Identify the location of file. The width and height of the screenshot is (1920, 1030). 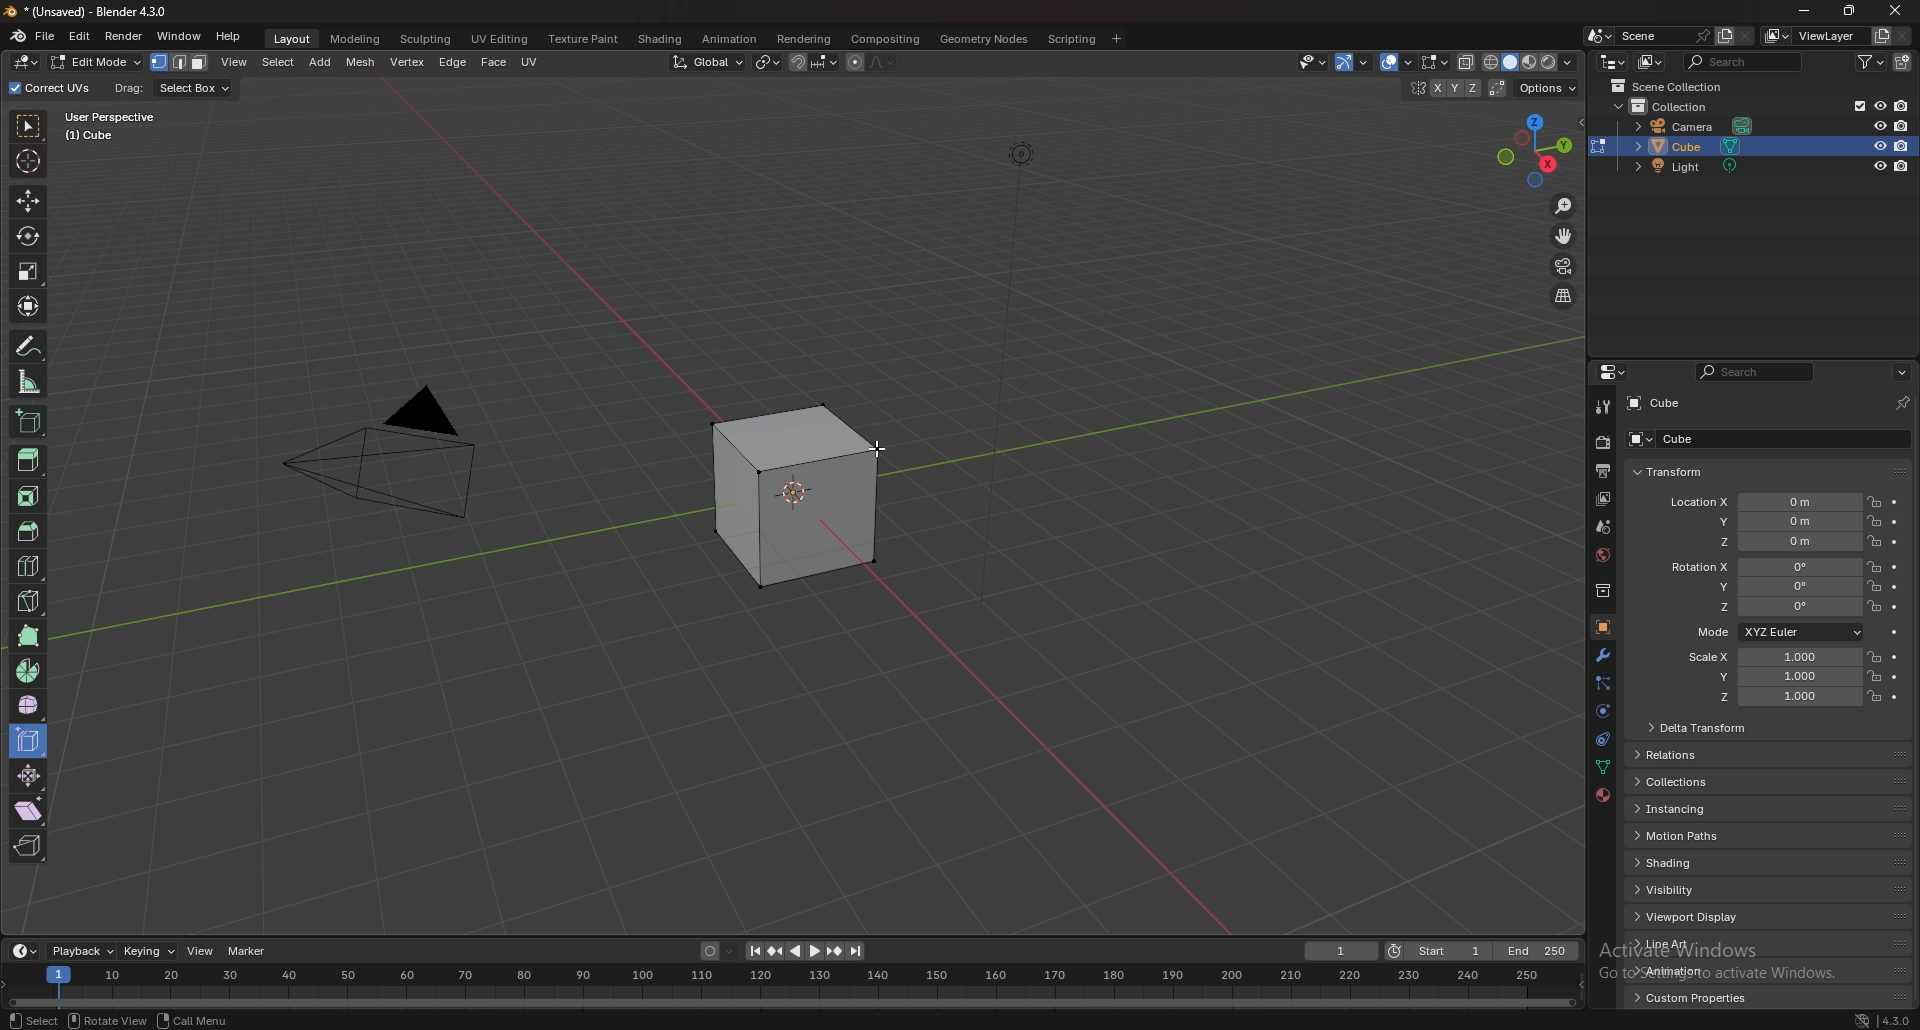
(46, 36).